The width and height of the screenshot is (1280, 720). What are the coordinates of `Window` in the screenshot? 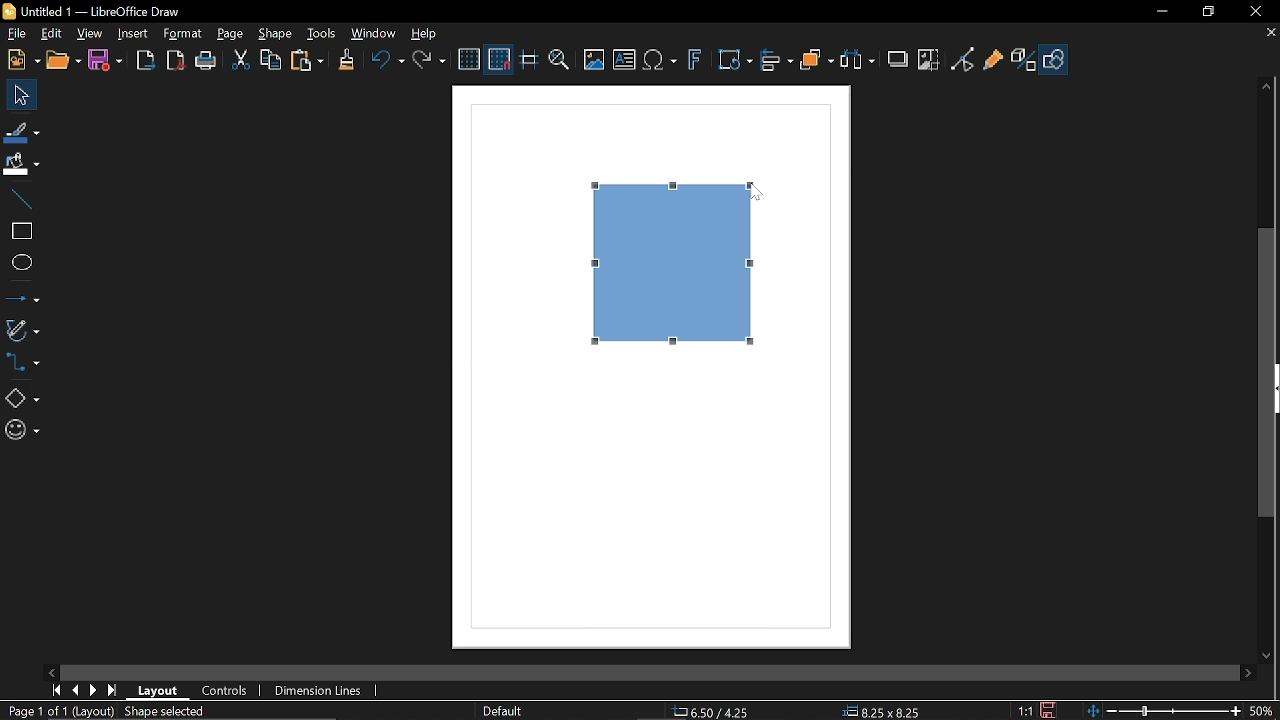 It's located at (376, 35).